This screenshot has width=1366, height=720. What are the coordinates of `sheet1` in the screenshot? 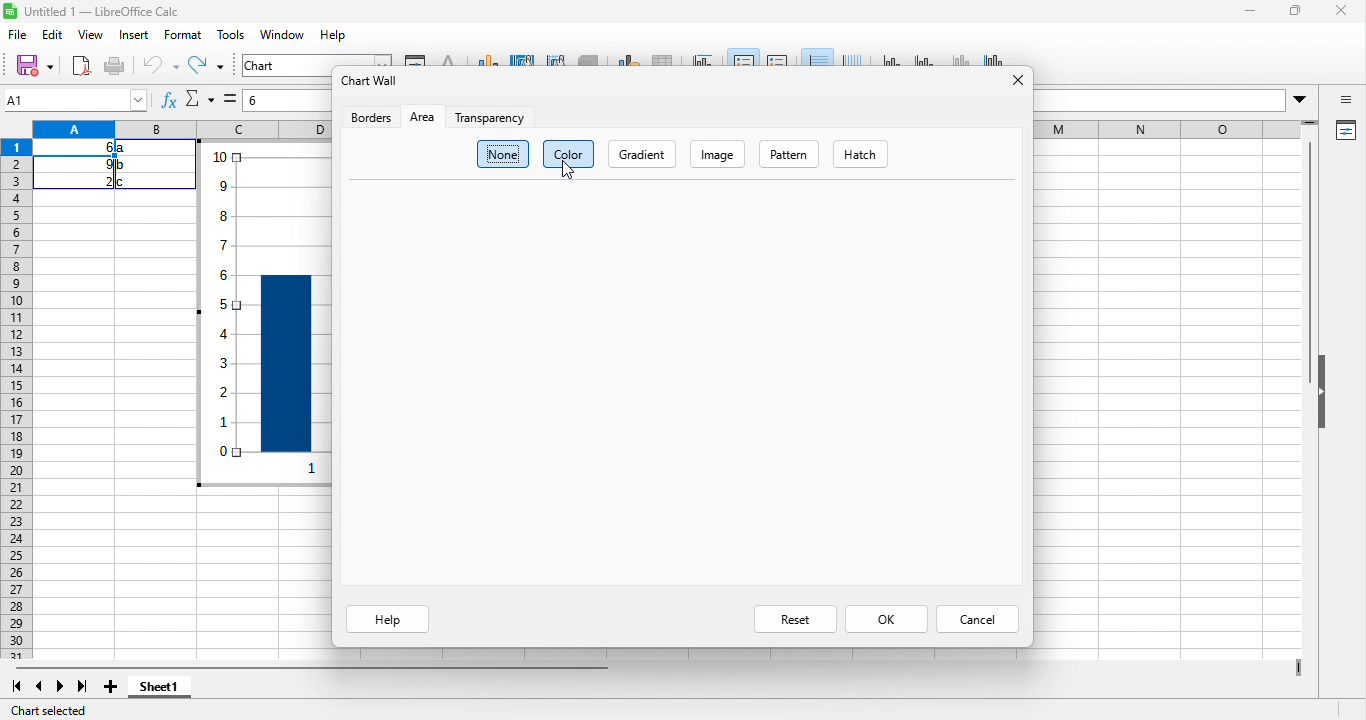 It's located at (180, 692).